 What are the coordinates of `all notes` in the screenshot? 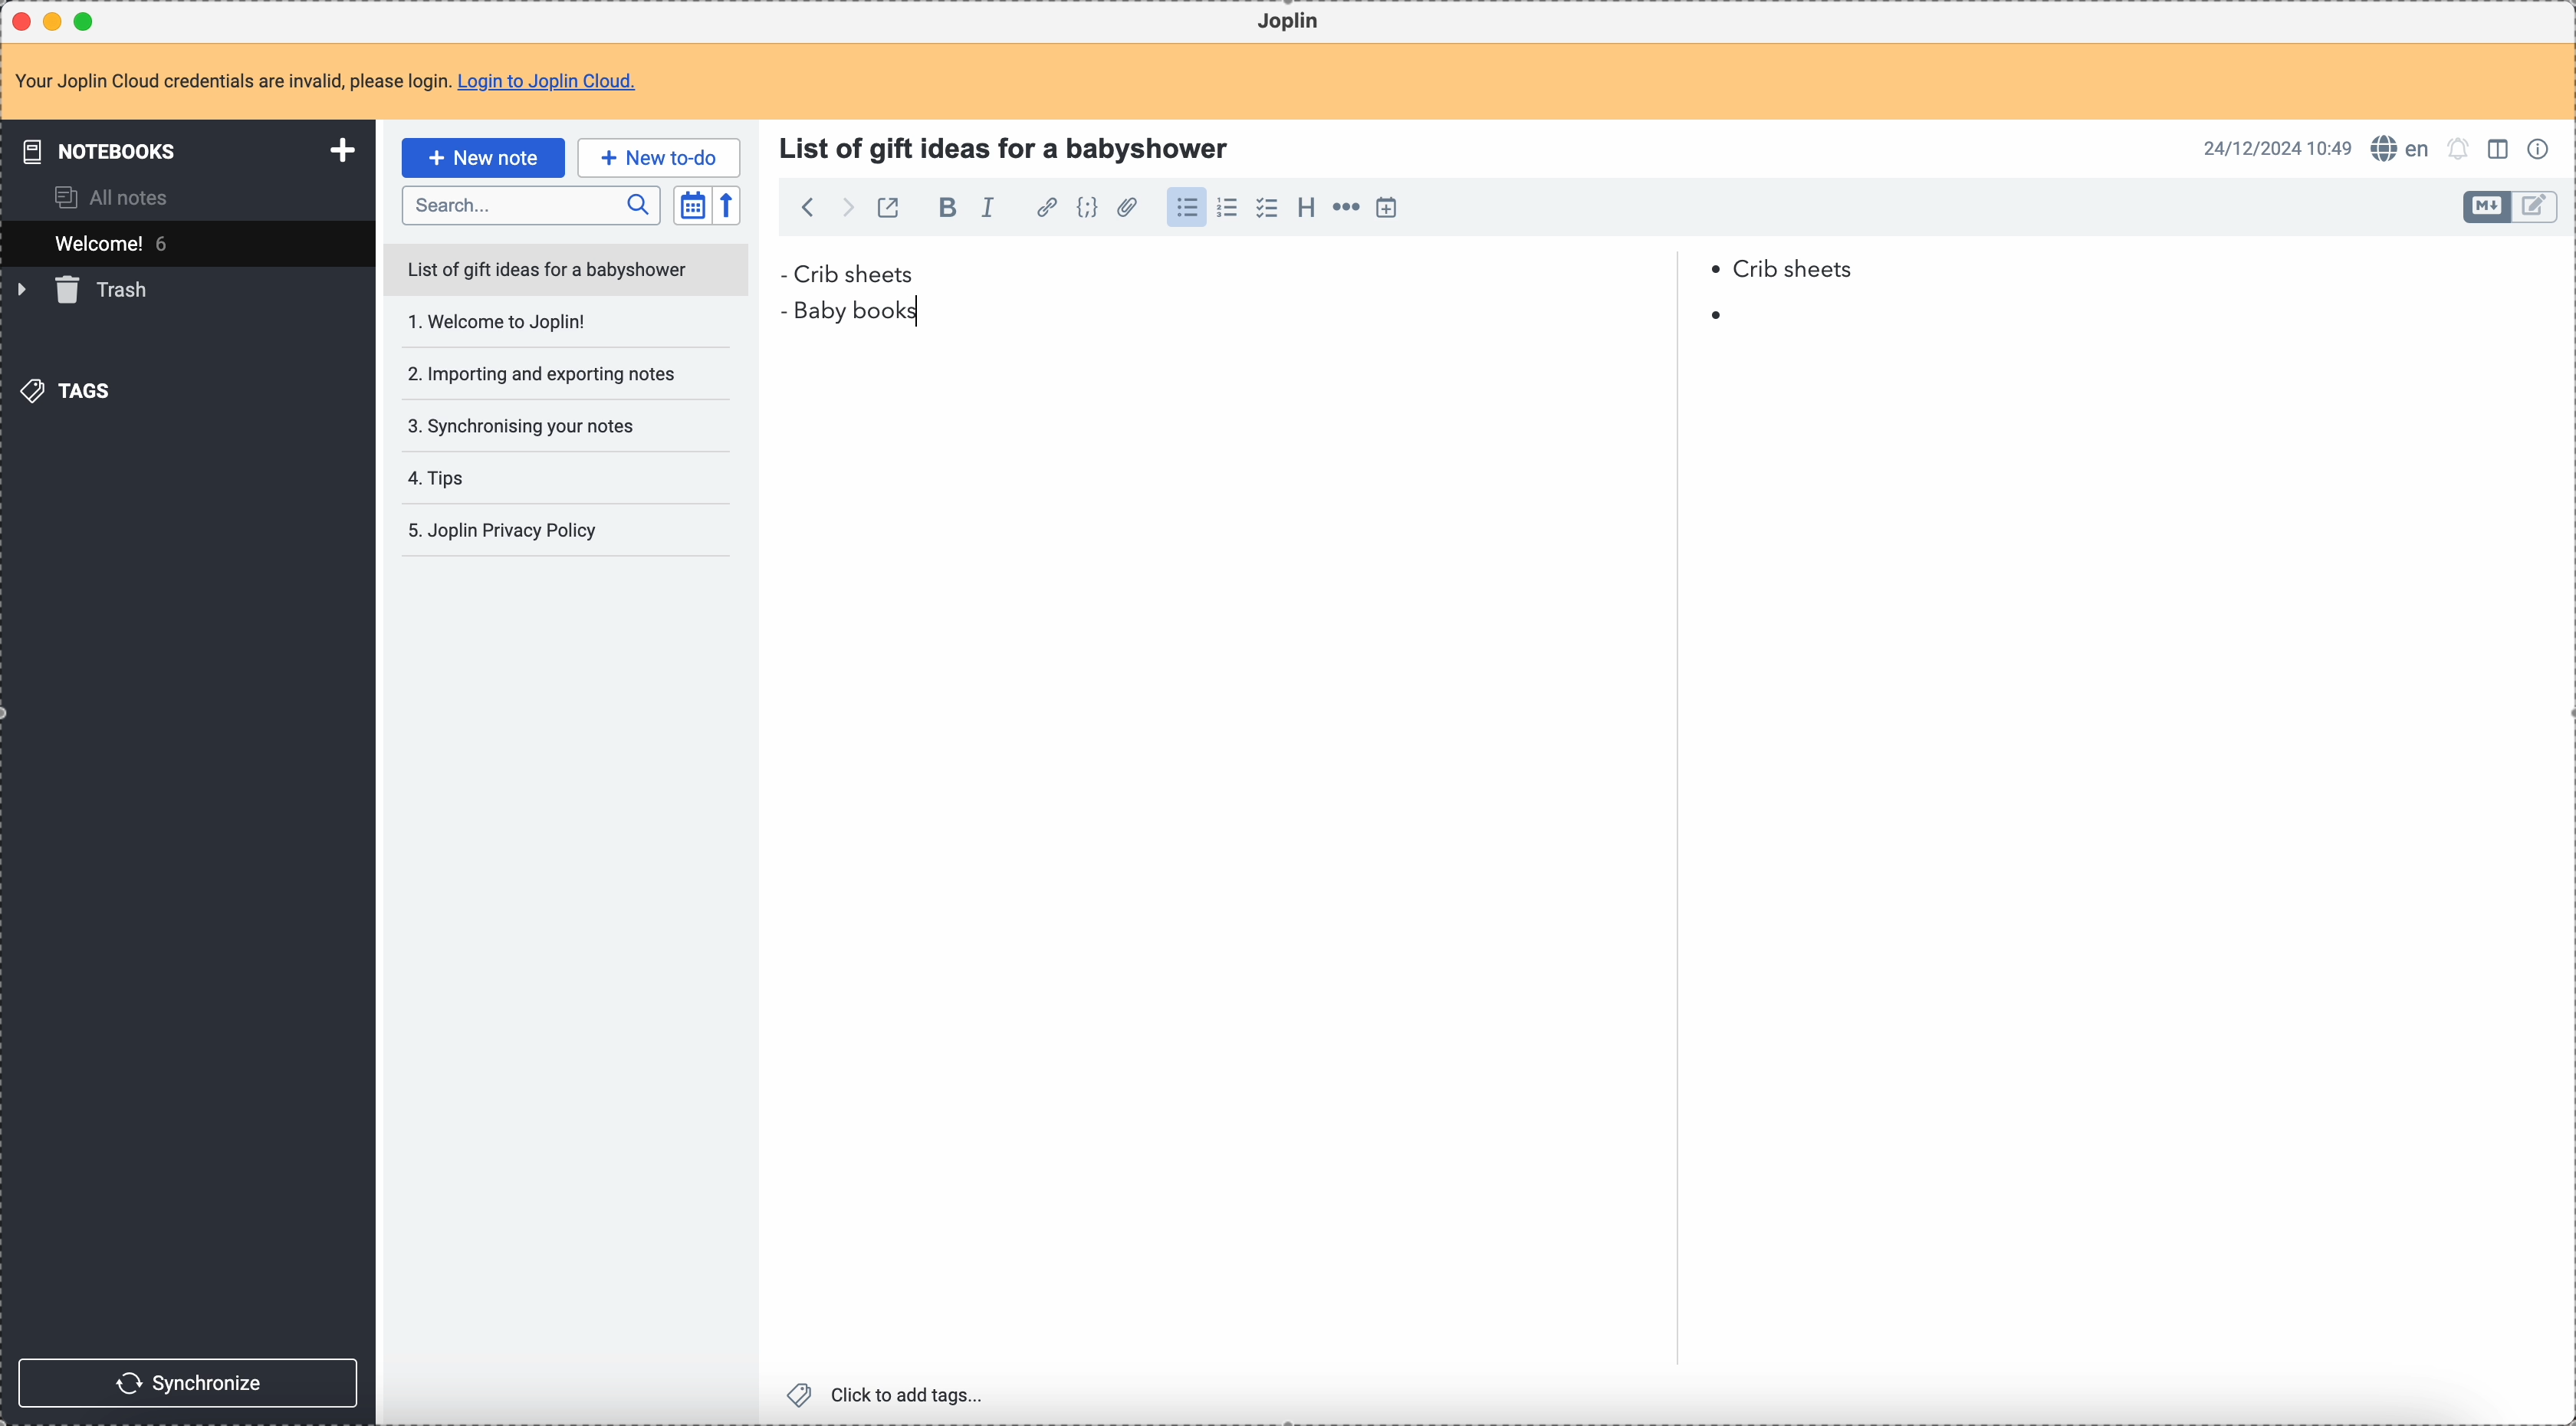 It's located at (115, 197).